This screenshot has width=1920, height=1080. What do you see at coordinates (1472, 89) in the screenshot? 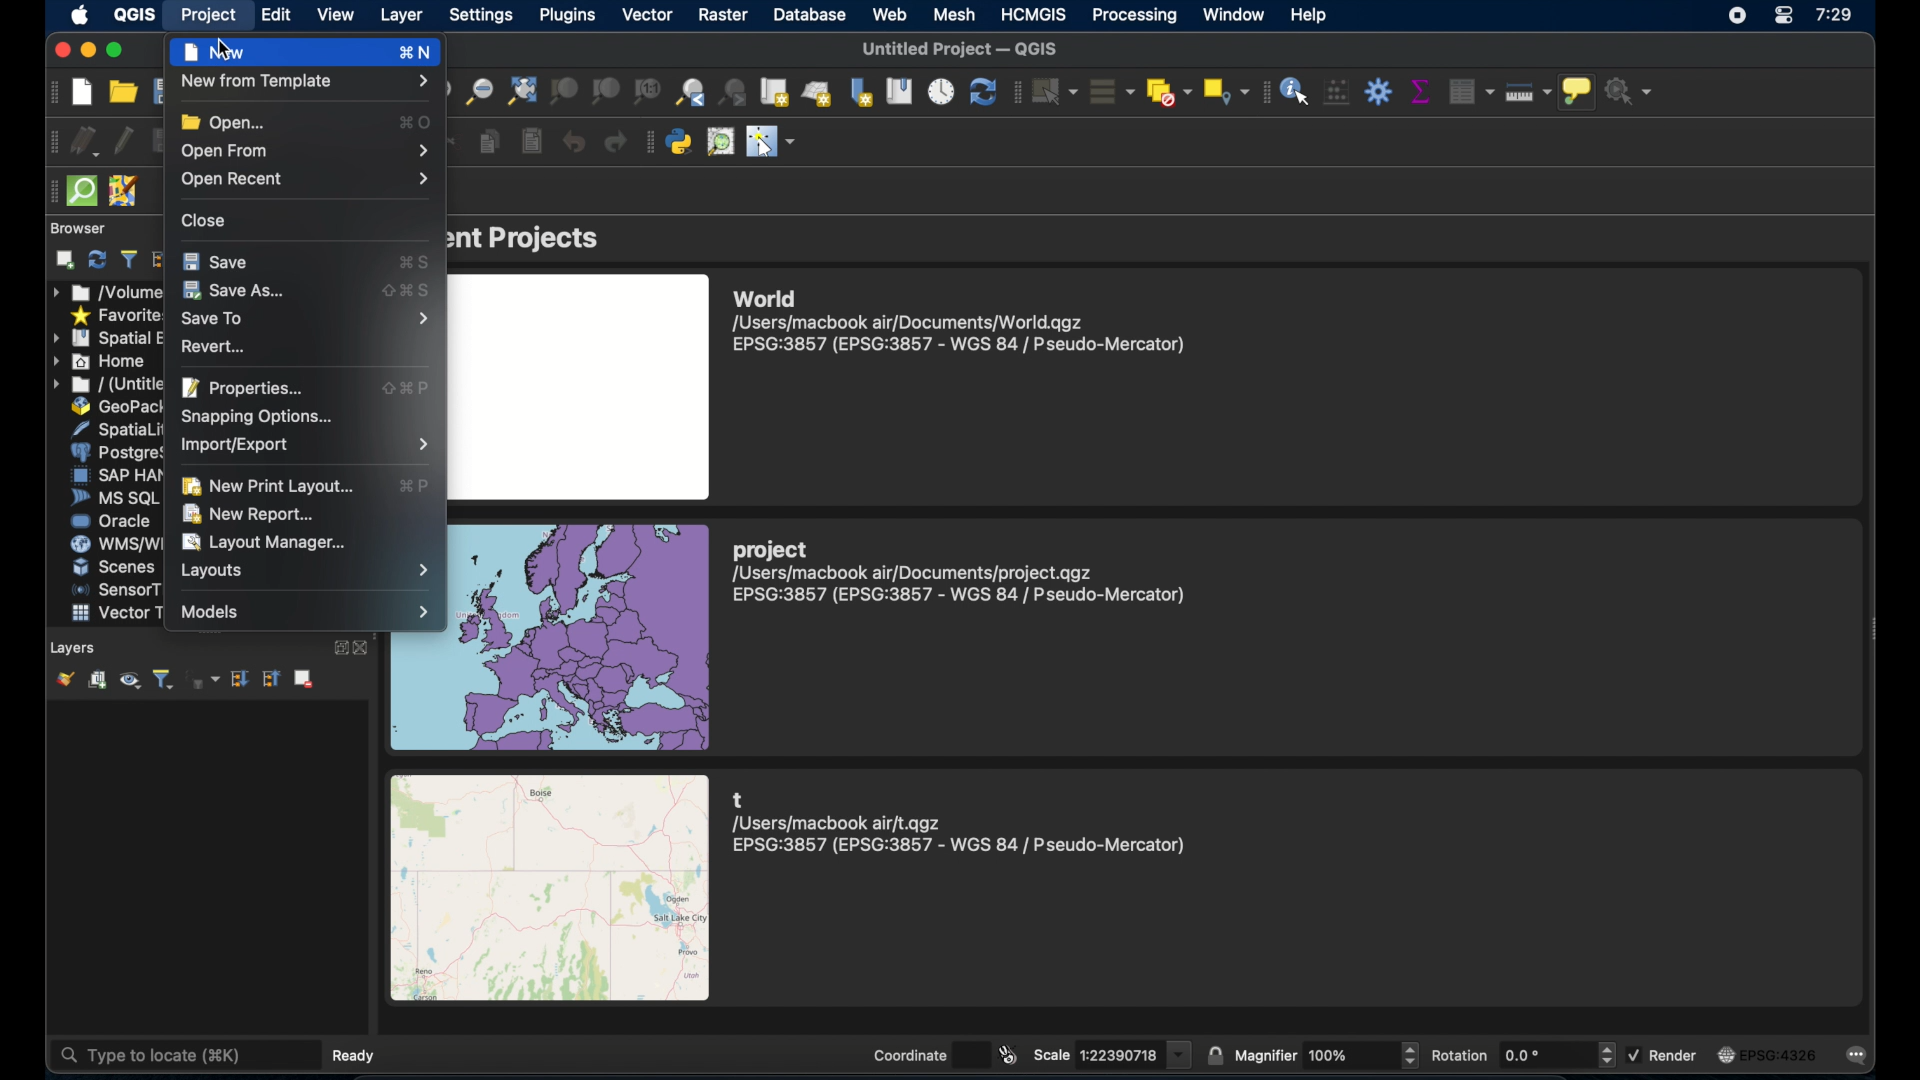
I see `open attribute table` at bounding box center [1472, 89].